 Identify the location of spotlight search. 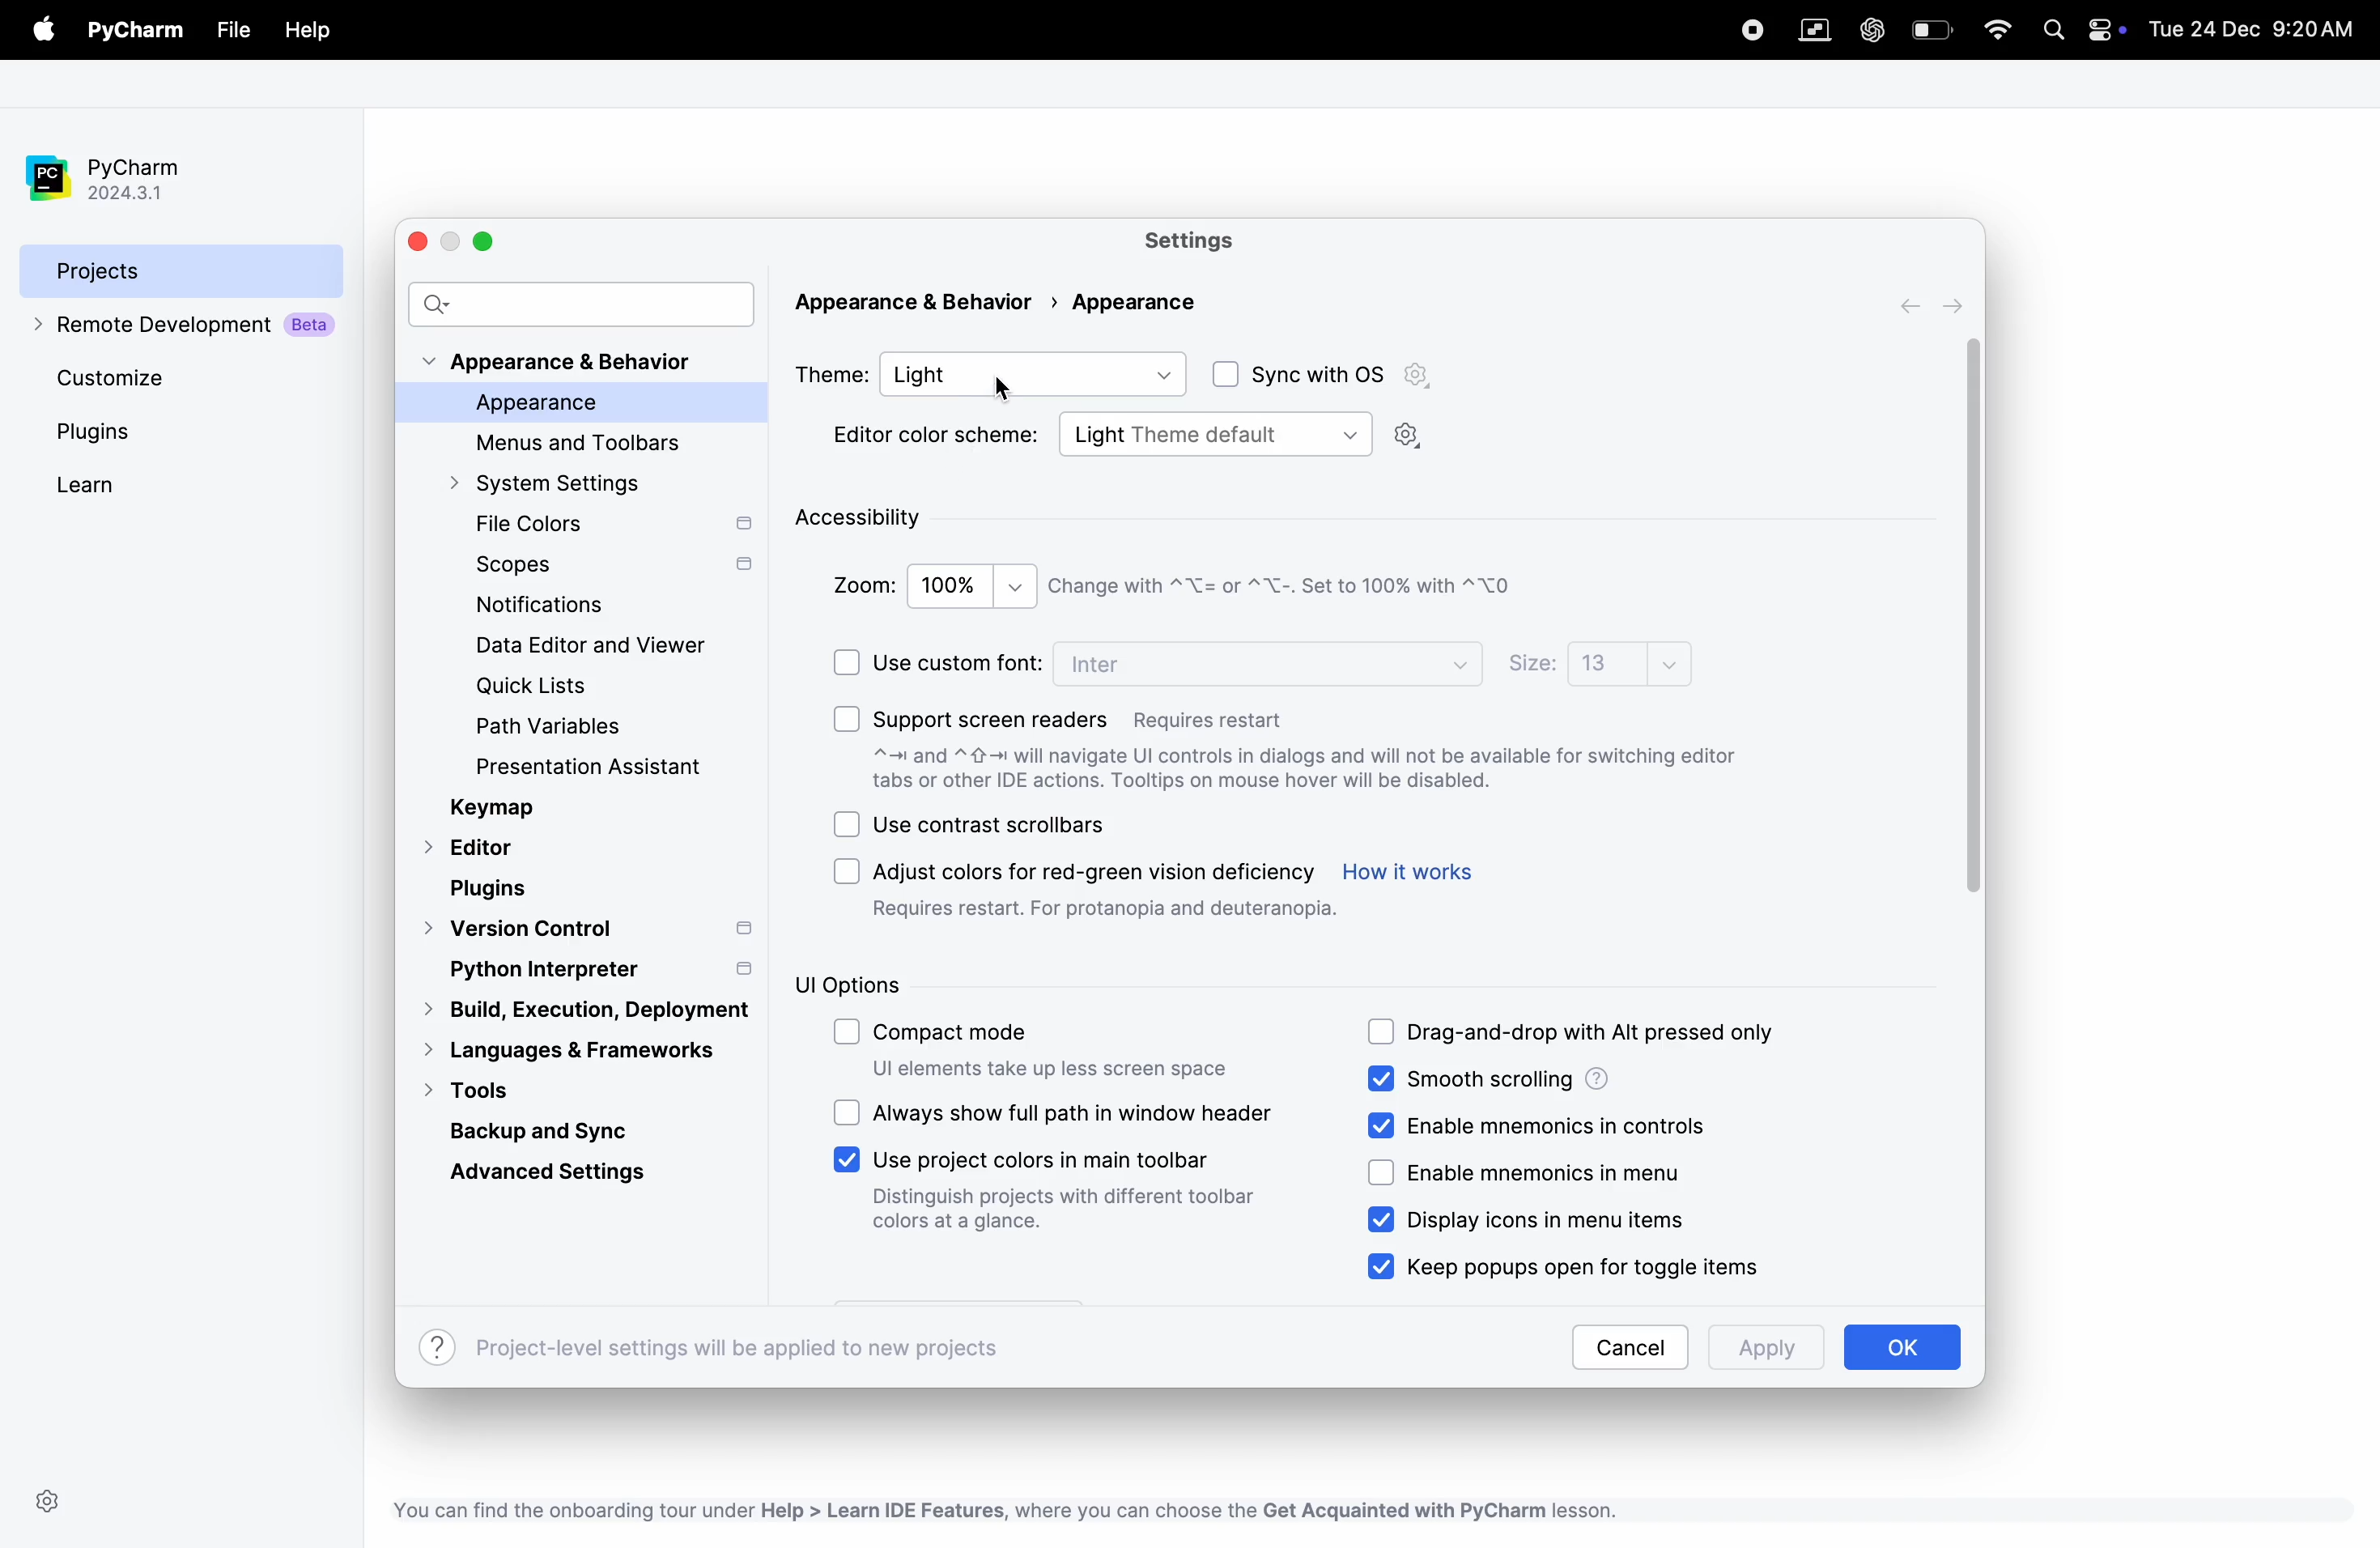
(2053, 31).